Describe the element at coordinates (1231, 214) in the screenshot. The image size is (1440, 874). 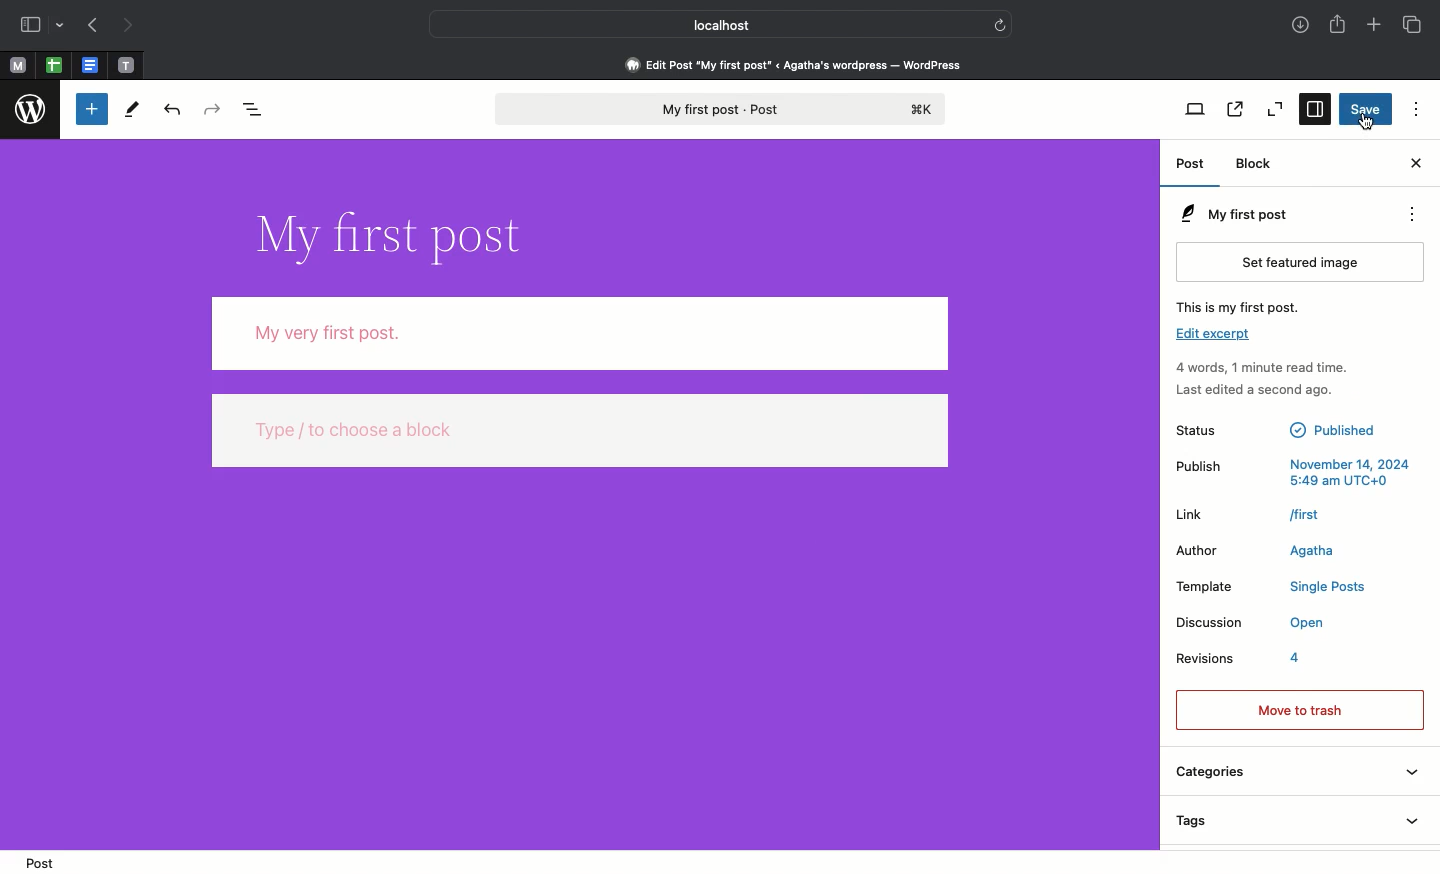
I see `My first post` at that location.